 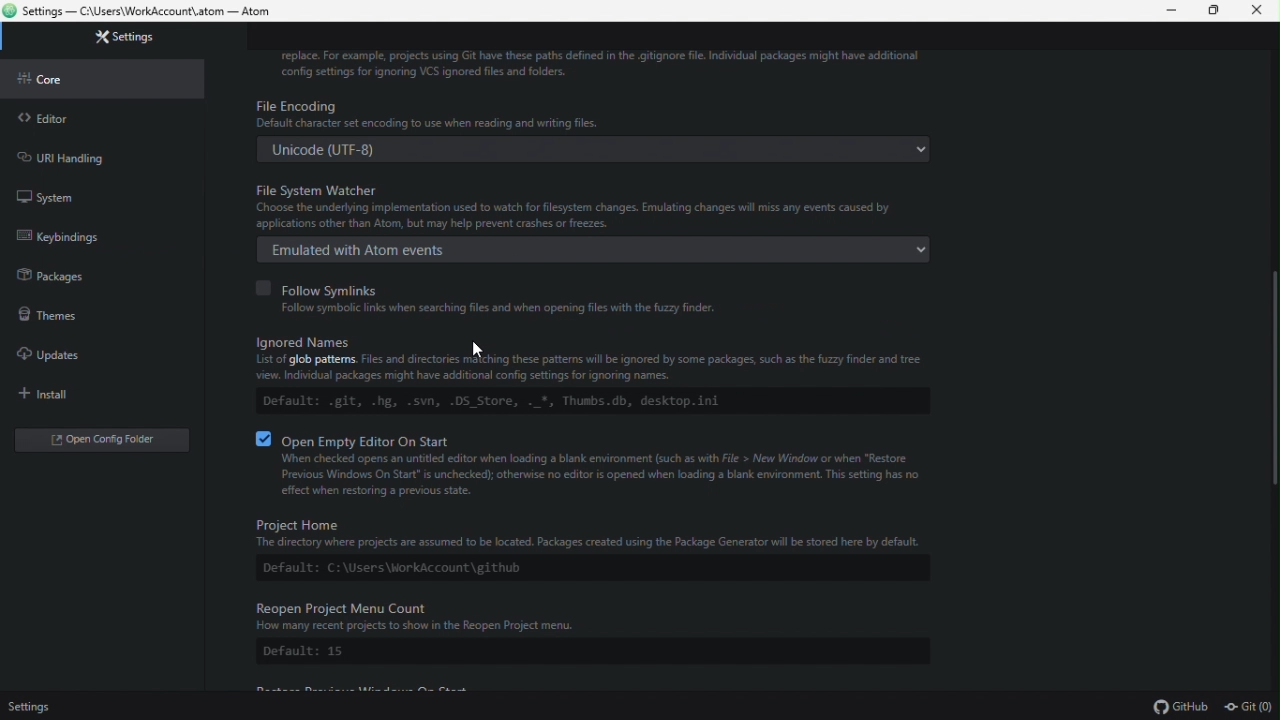 I want to click on editor, so click(x=102, y=115).